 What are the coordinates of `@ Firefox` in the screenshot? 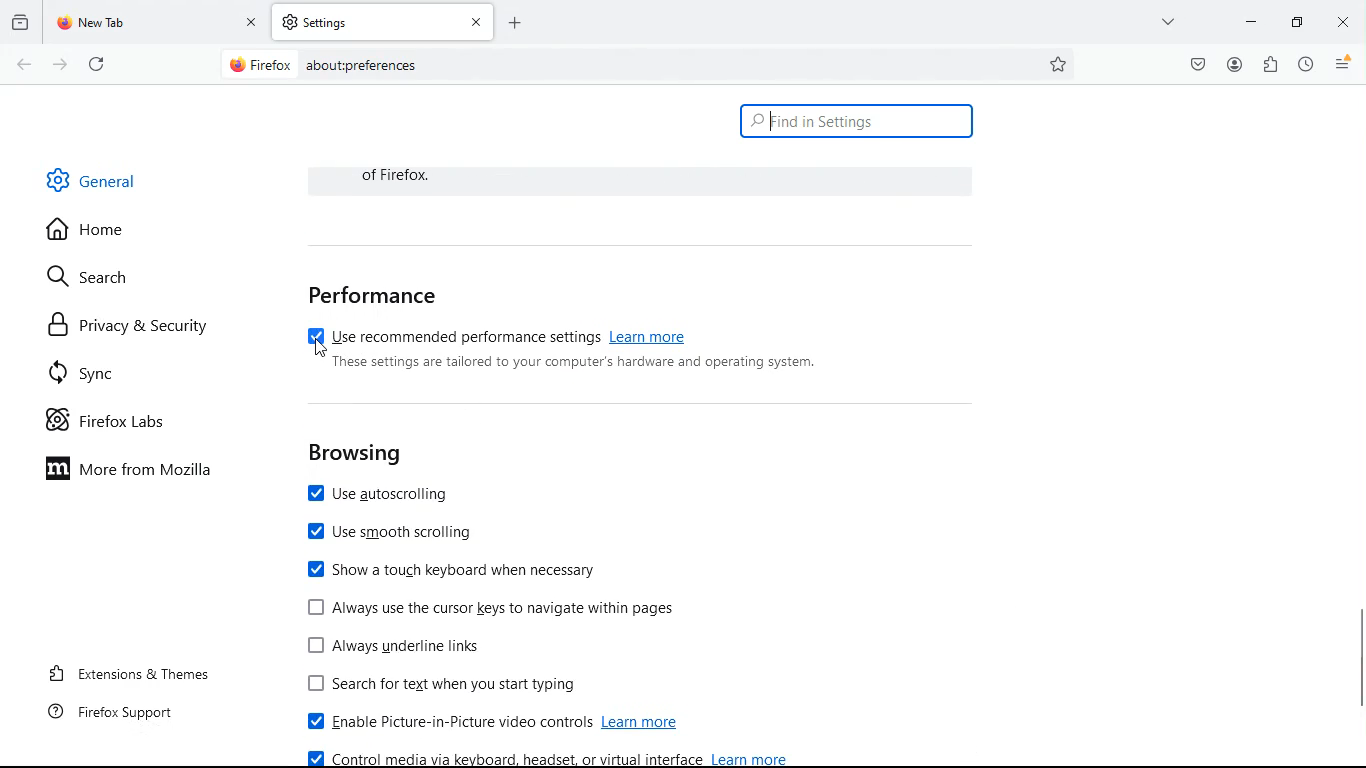 It's located at (259, 64).